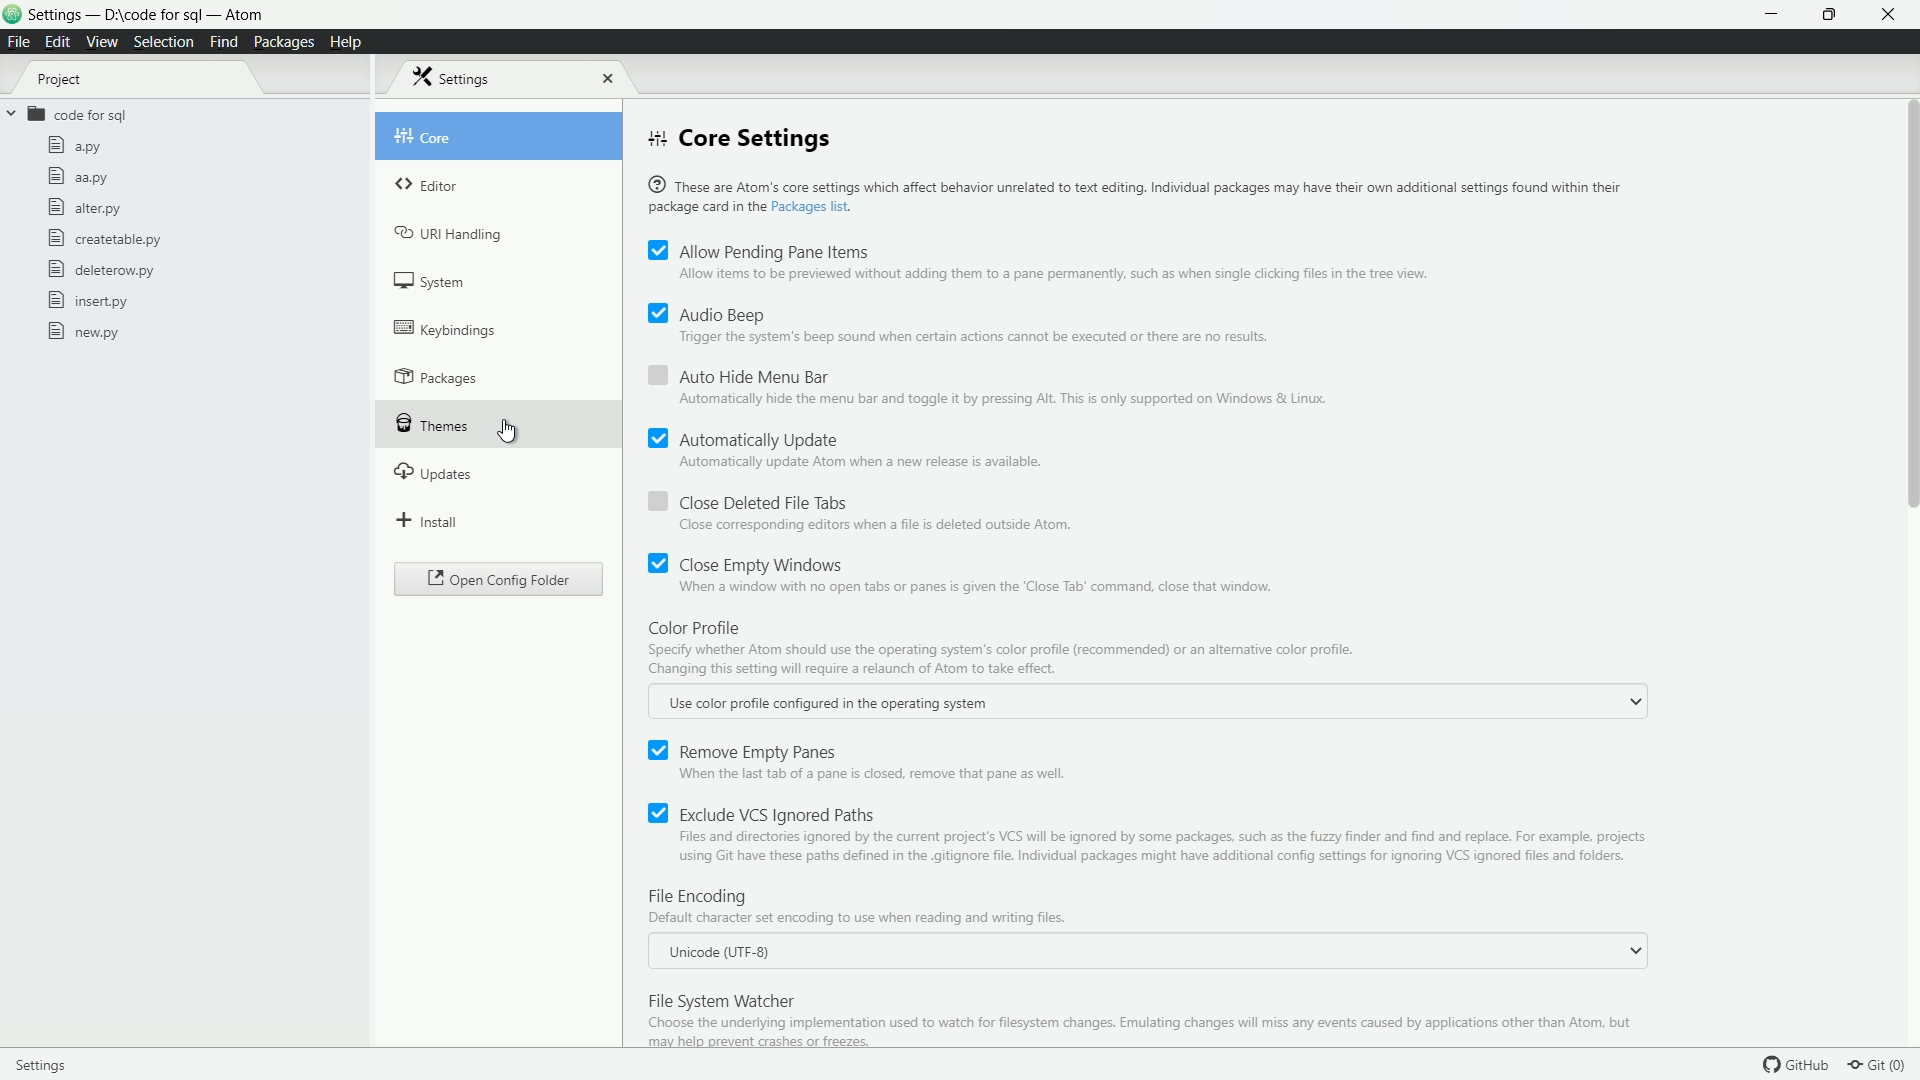 The width and height of the screenshot is (1920, 1080). What do you see at coordinates (859, 921) in the screenshot?
I see `default character set encoding to use when reading and writing files. ` at bounding box center [859, 921].